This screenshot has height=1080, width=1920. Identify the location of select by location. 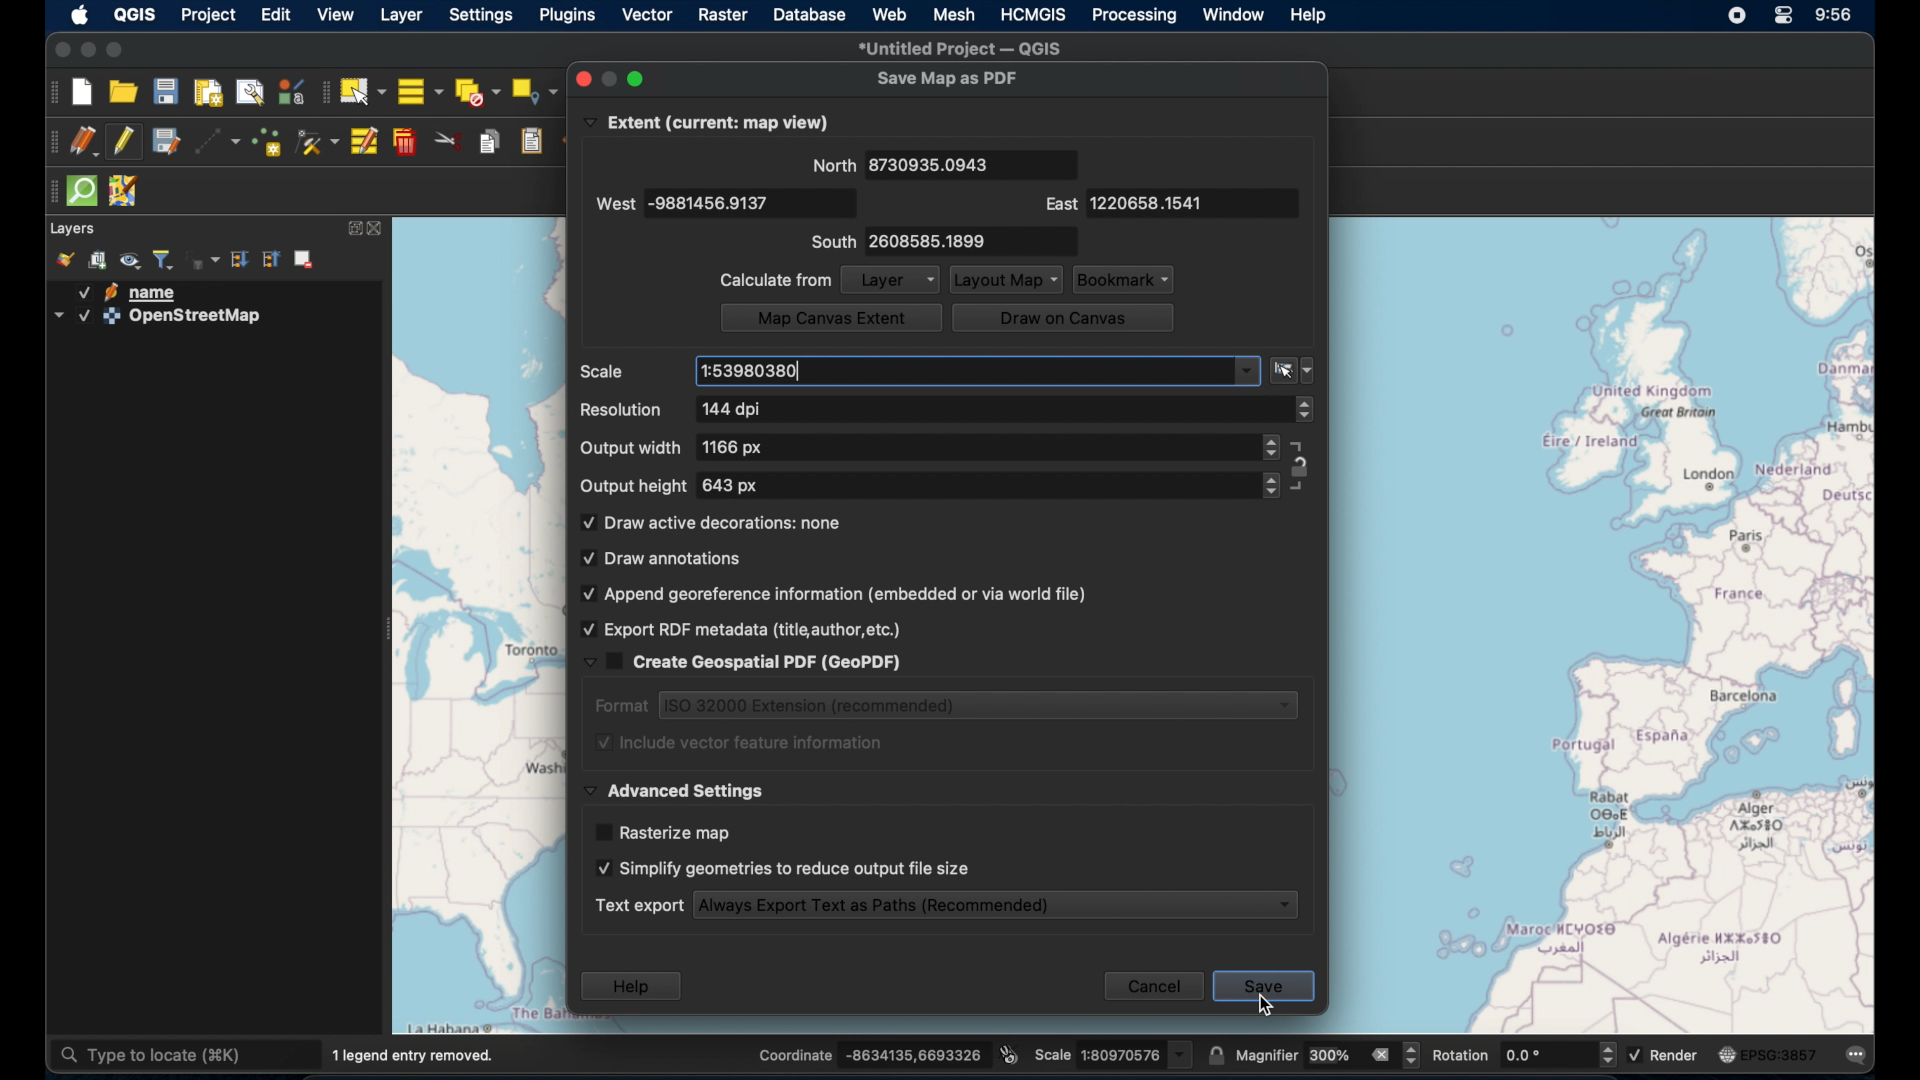
(534, 92).